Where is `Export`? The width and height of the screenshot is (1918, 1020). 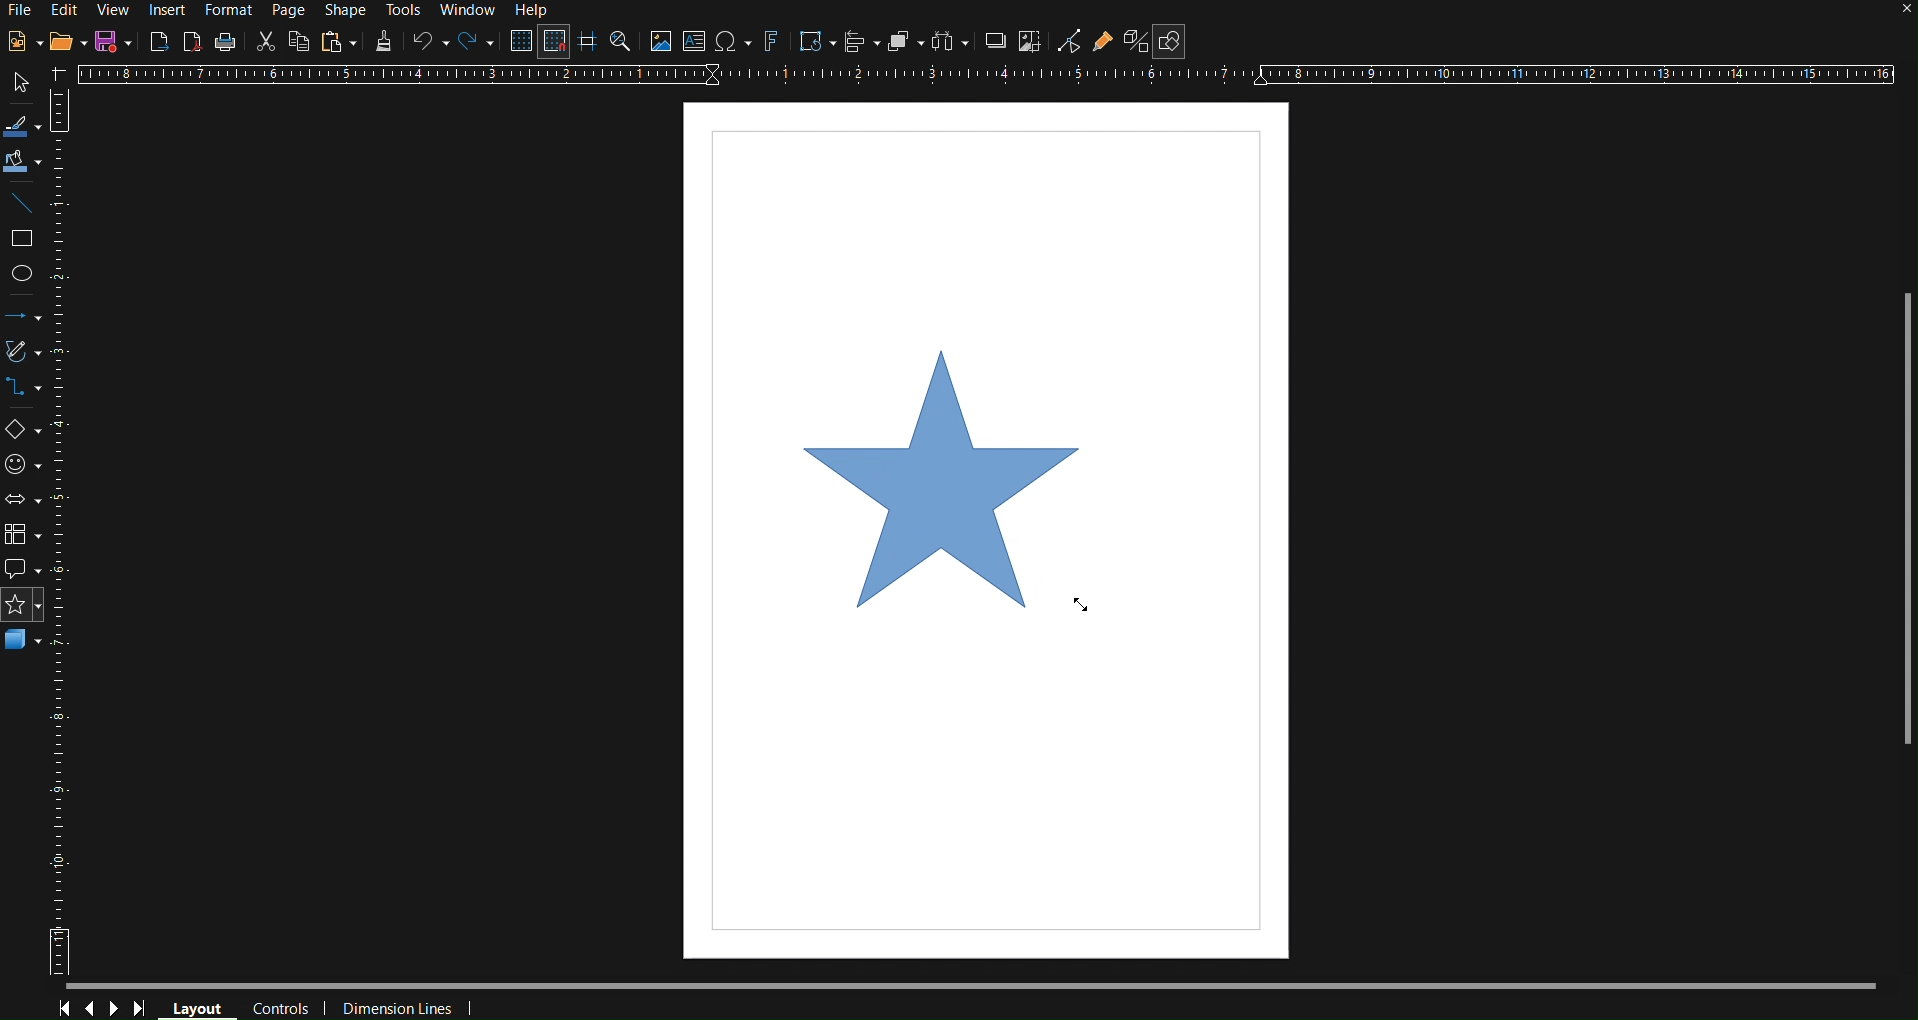 Export is located at coordinates (158, 41).